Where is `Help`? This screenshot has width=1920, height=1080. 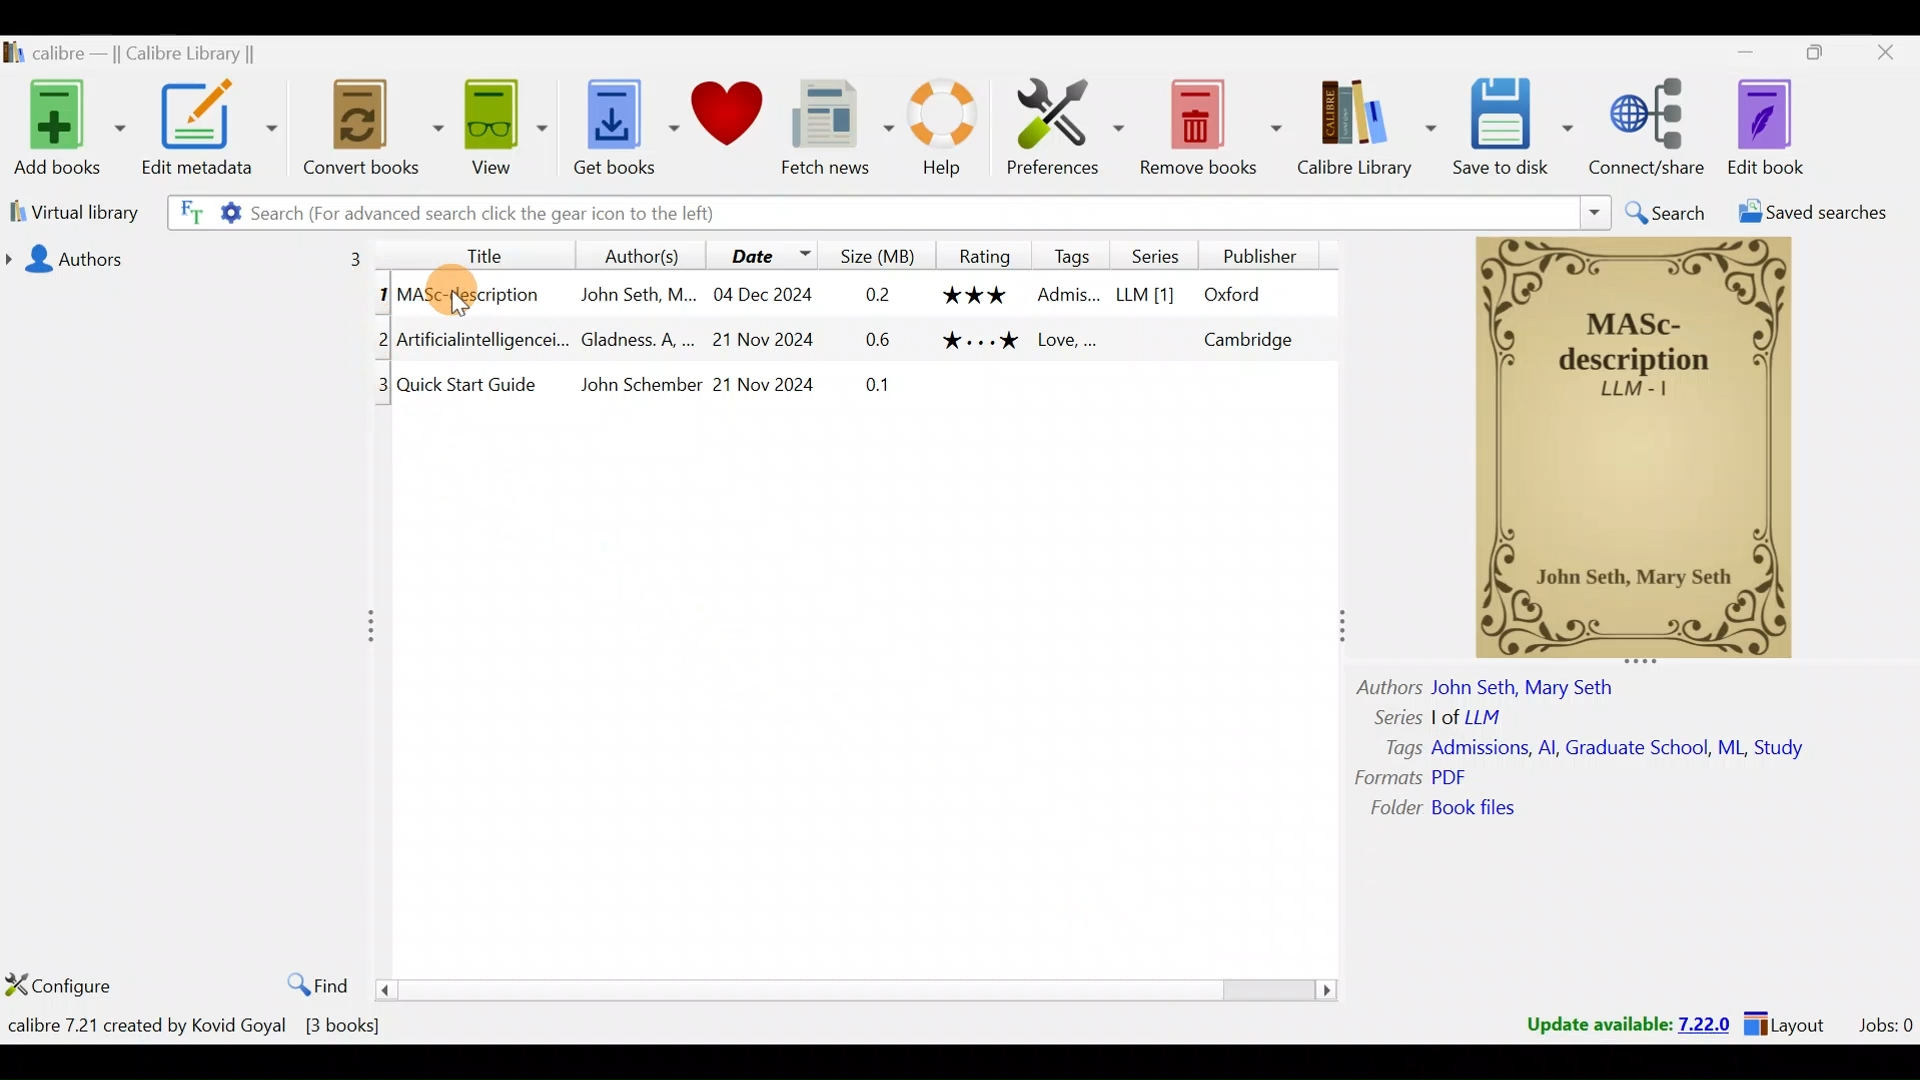
Help is located at coordinates (951, 134).